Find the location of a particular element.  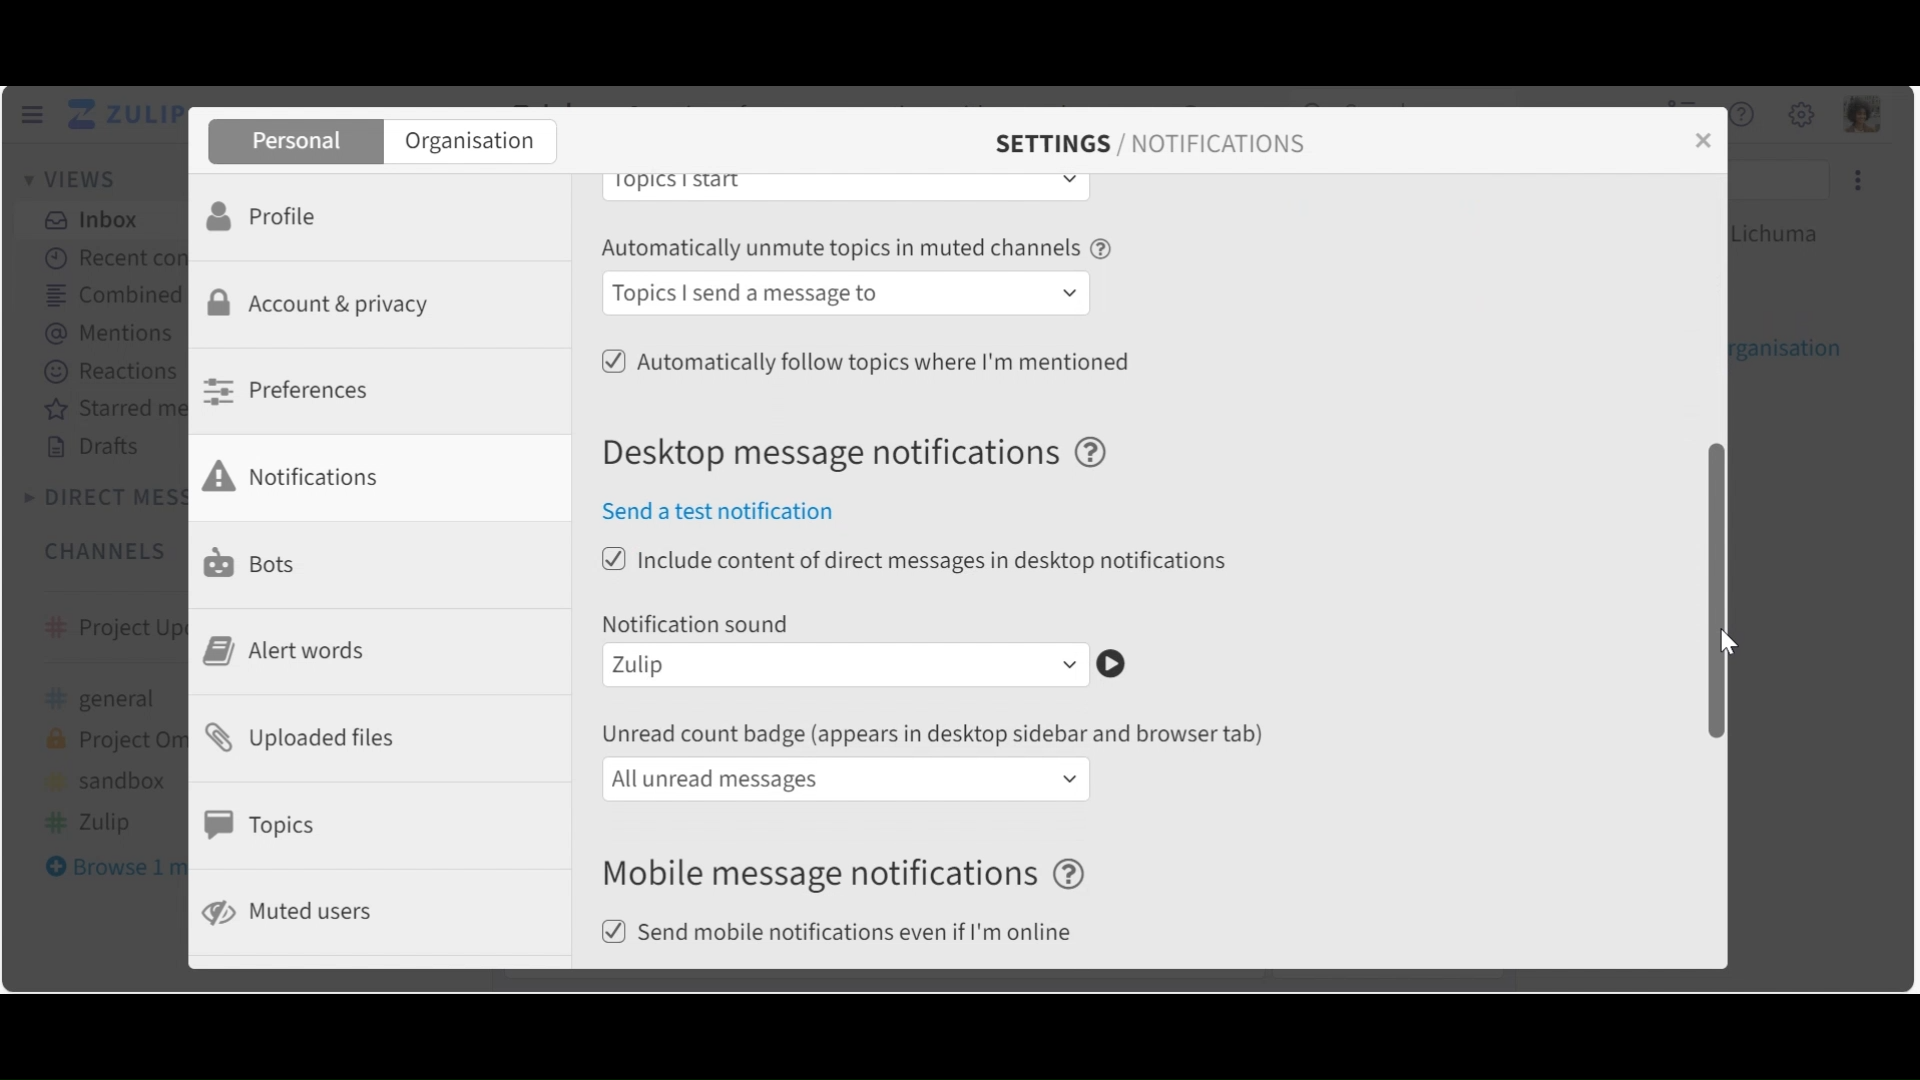

Desktop message notifications is located at coordinates (865, 454).